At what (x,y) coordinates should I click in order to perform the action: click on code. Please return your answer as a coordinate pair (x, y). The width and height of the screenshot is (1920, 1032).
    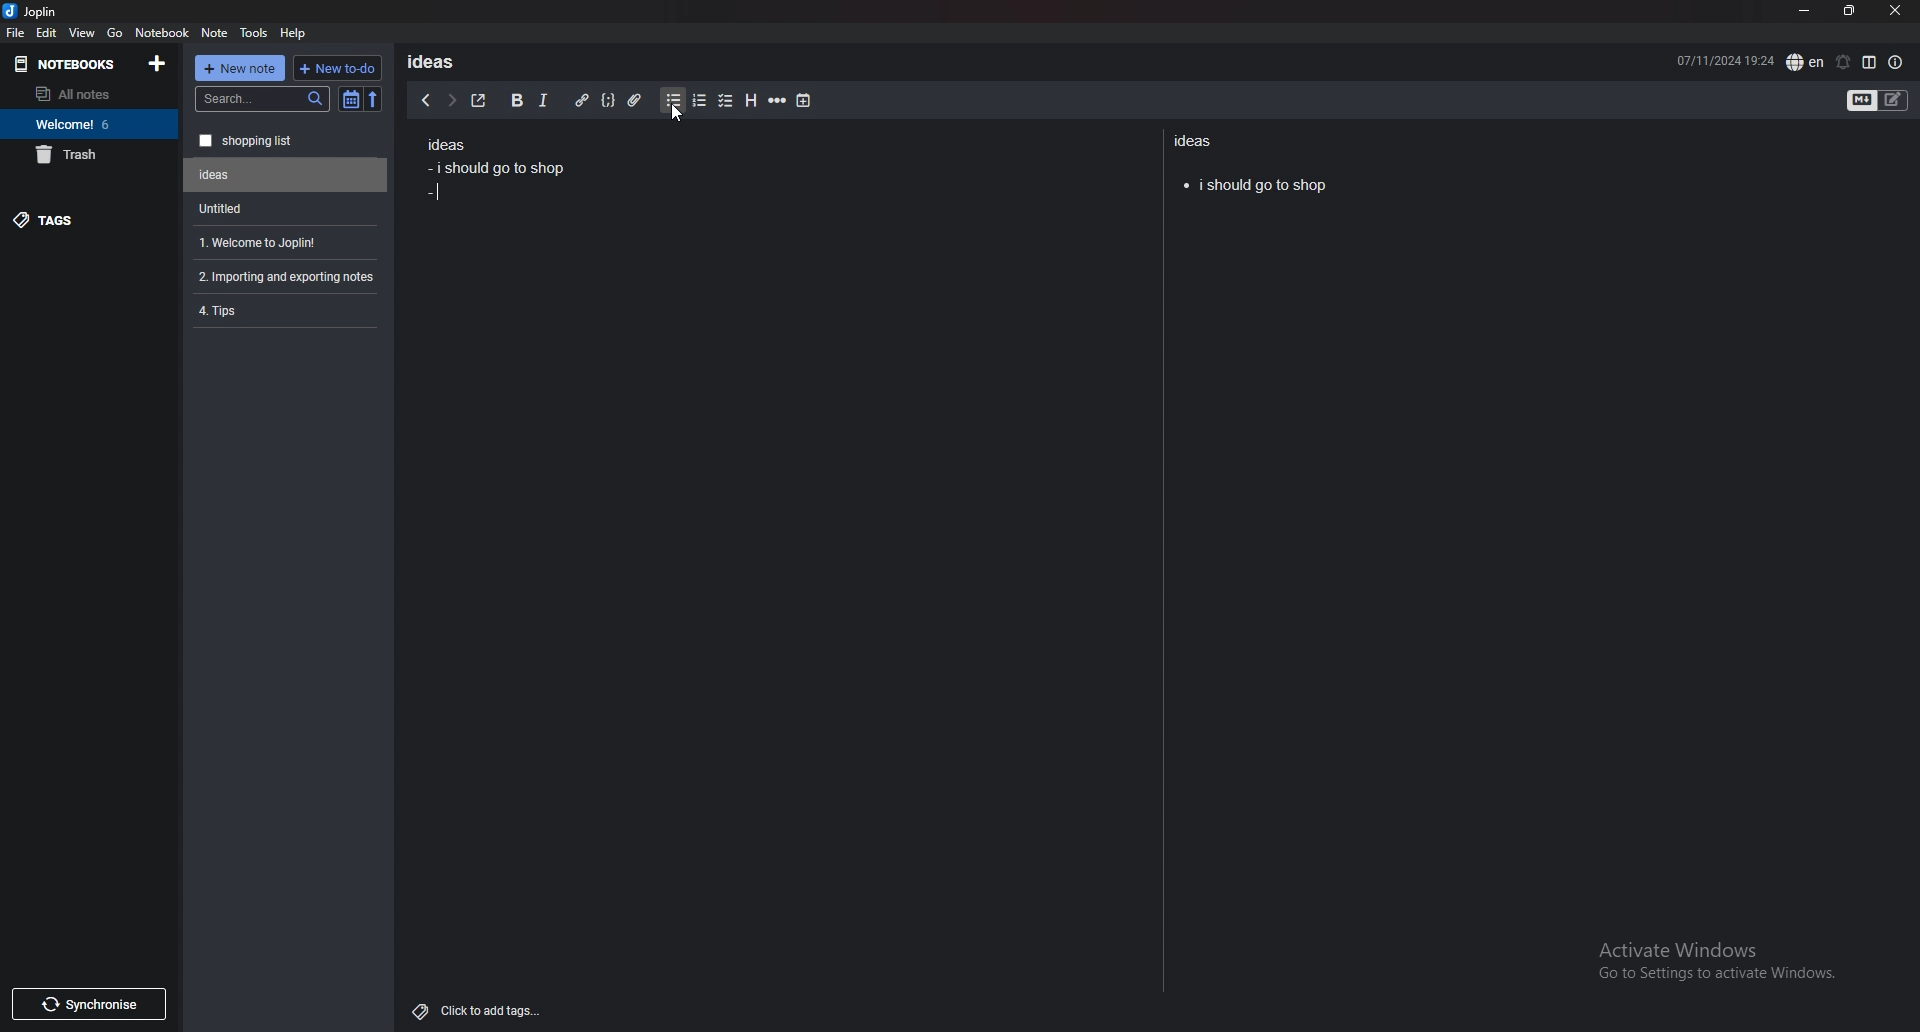
    Looking at the image, I should click on (607, 100).